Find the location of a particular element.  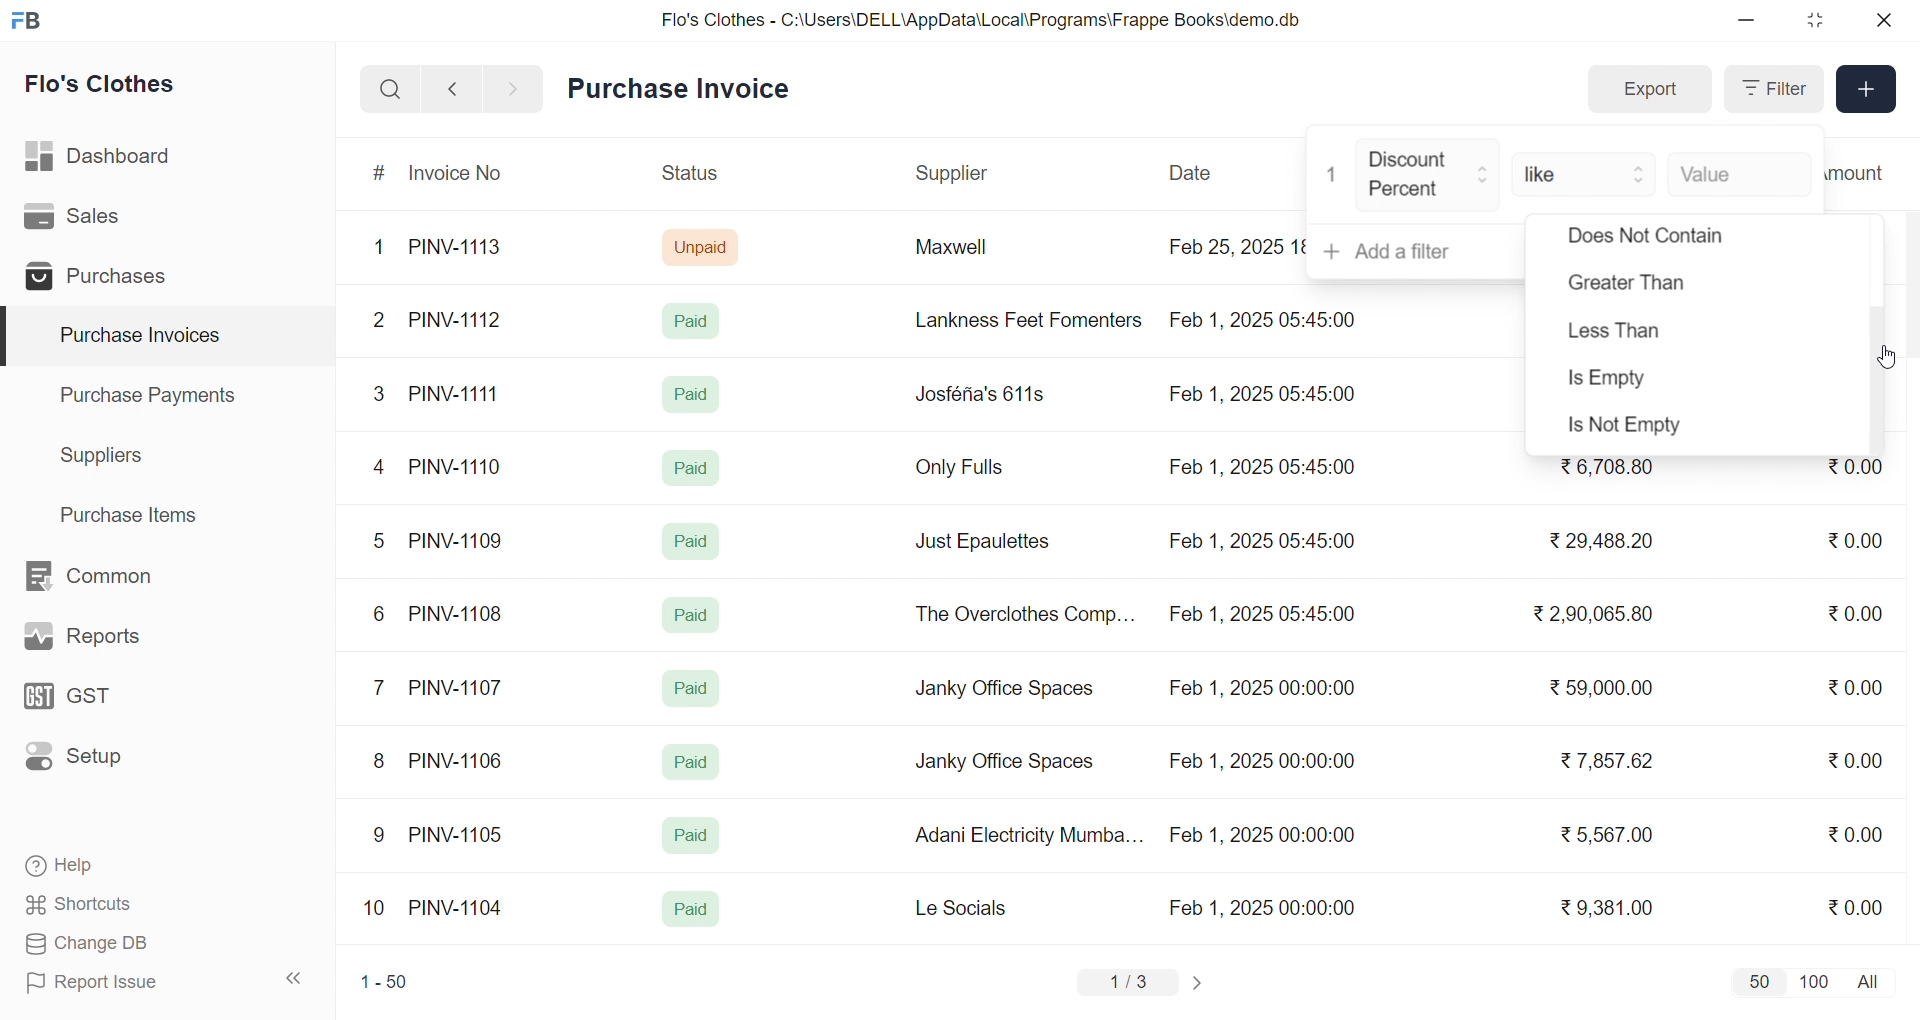

Paid is located at coordinates (692, 394).